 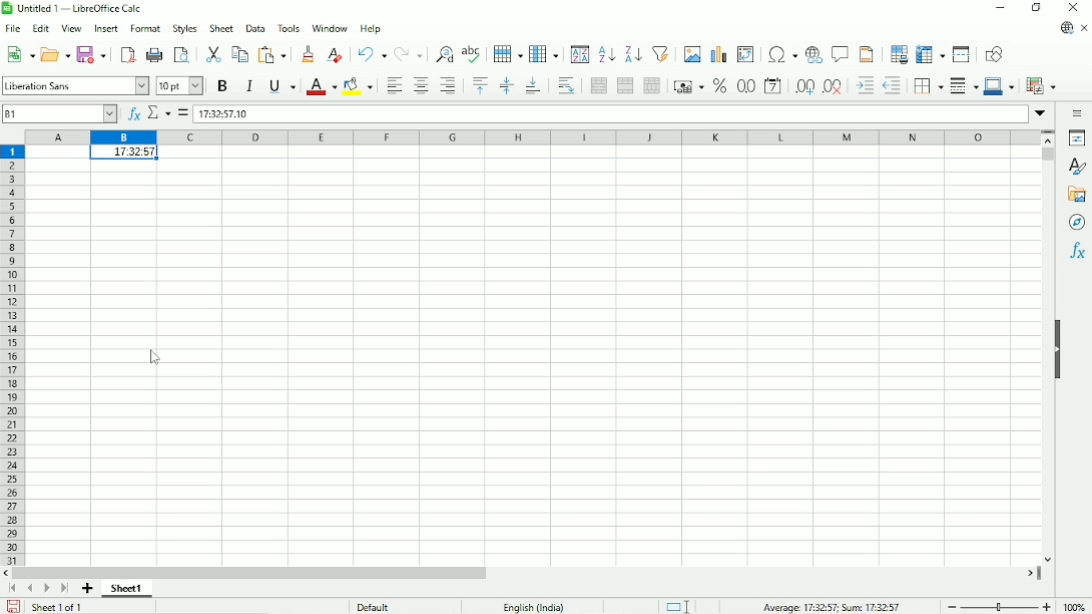 What do you see at coordinates (223, 114) in the screenshot?
I see `Time` at bounding box center [223, 114].